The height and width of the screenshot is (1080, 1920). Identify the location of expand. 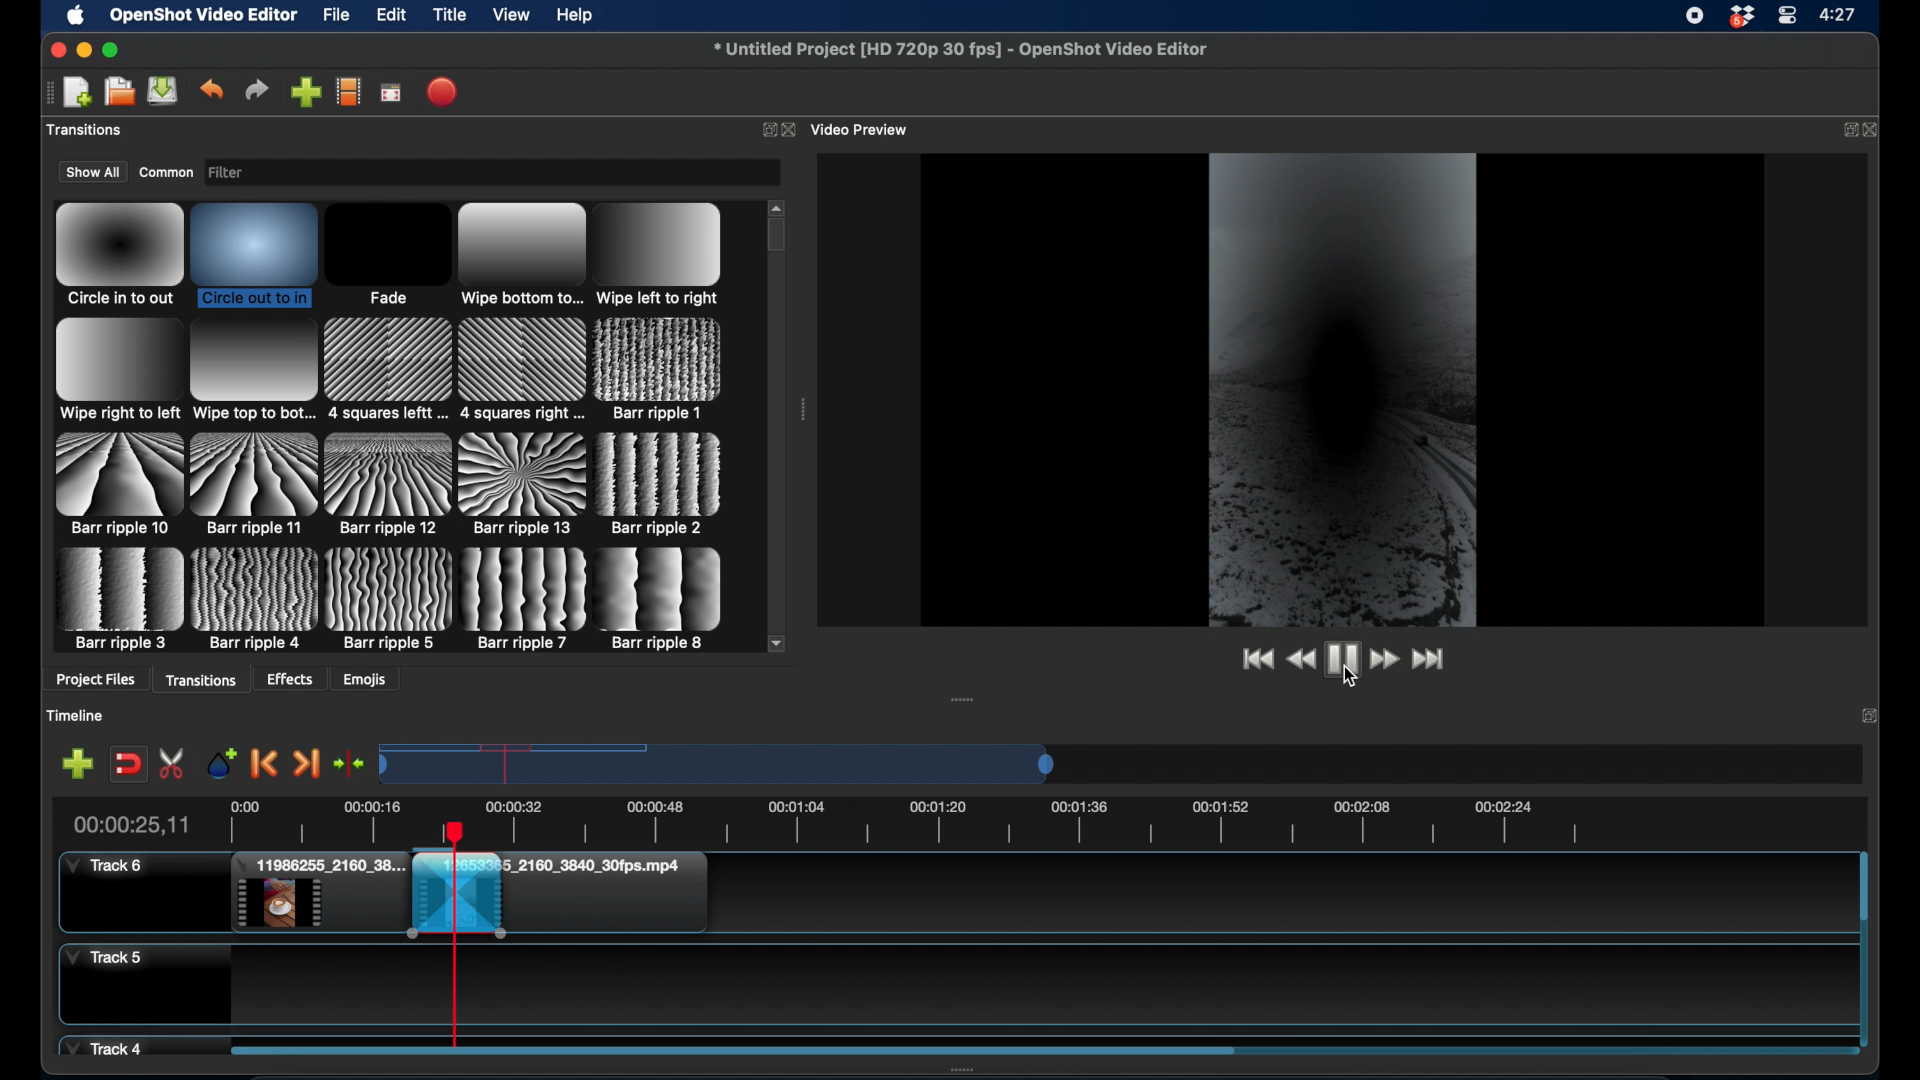
(1870, 718).